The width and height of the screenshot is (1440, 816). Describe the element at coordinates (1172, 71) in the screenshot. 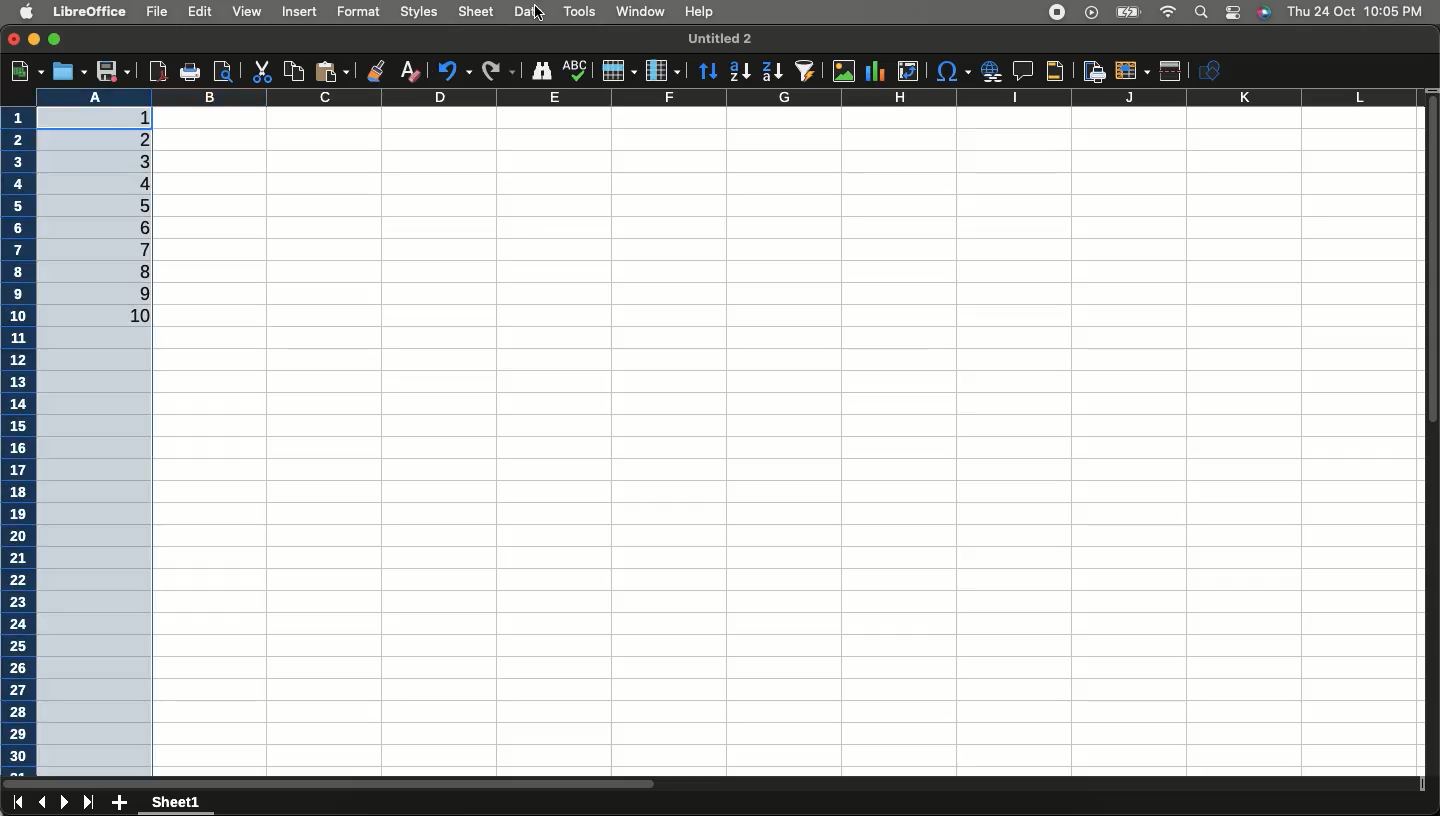

I see `Split window` at that location.